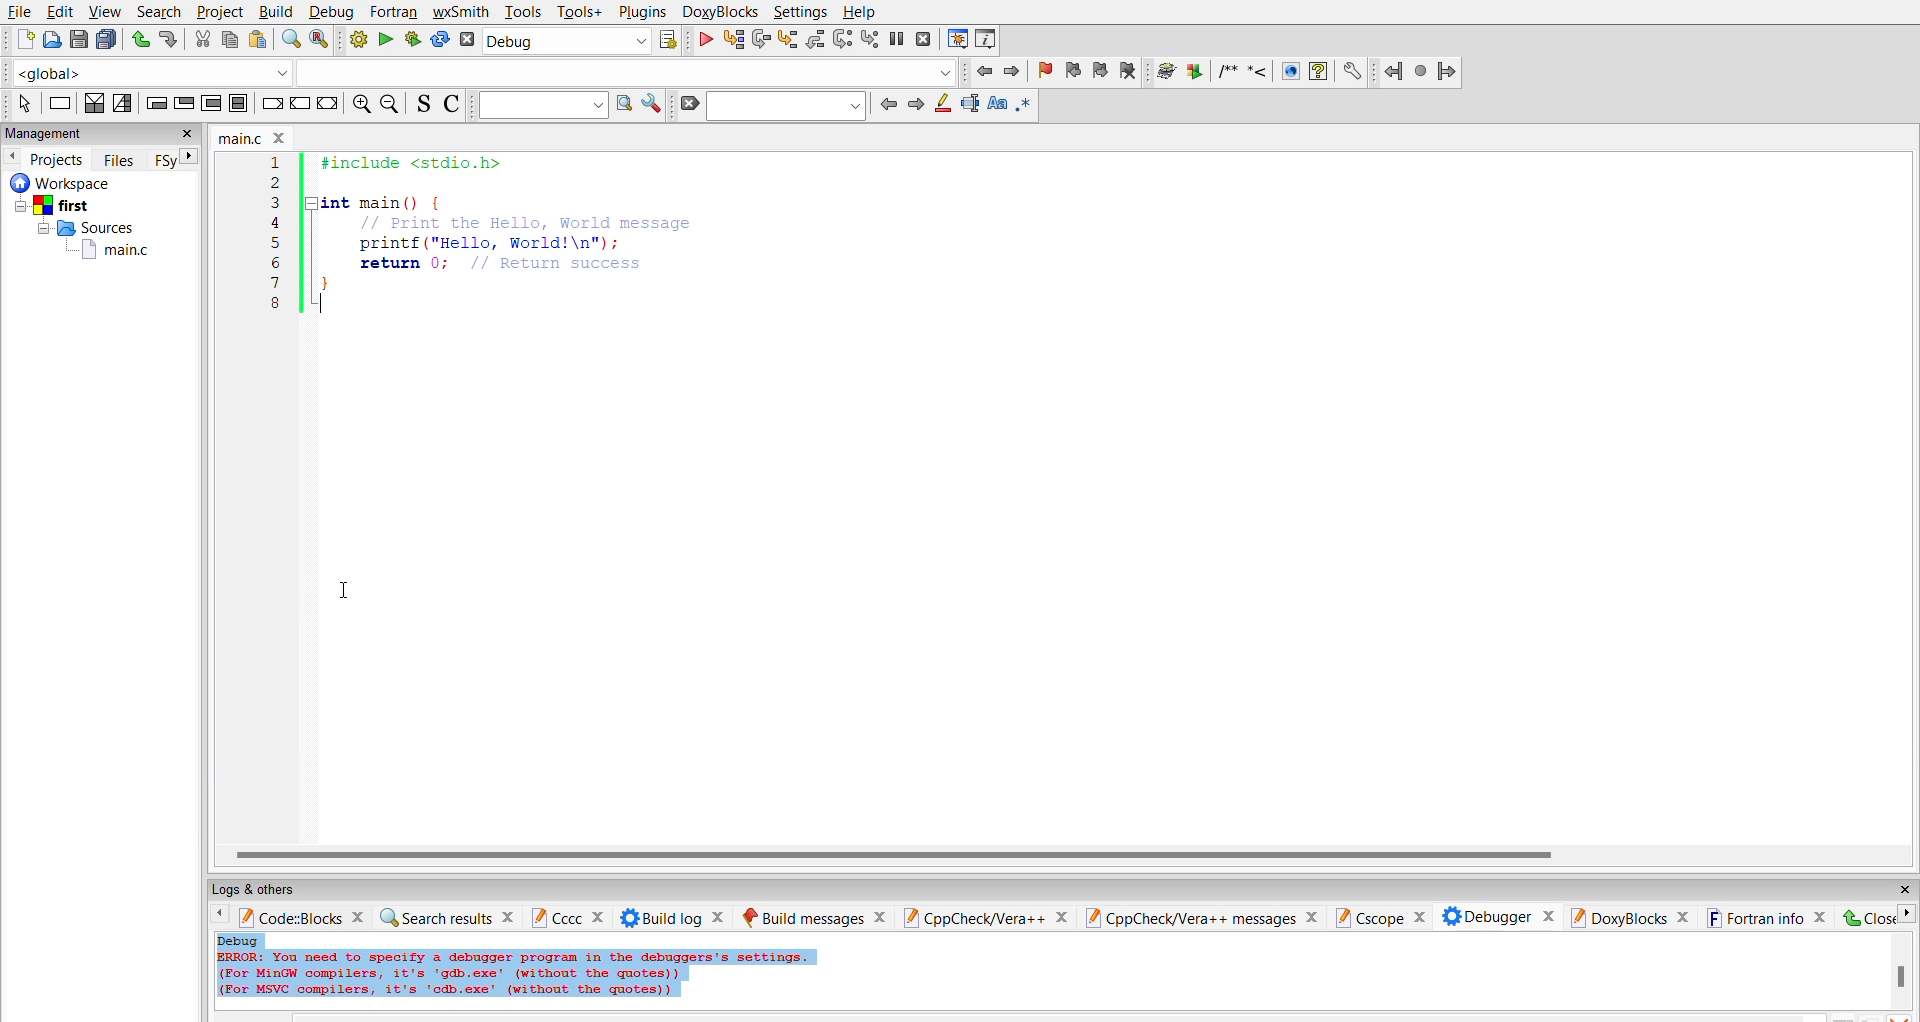  I want to click on jump forward, so click(1016, 70).